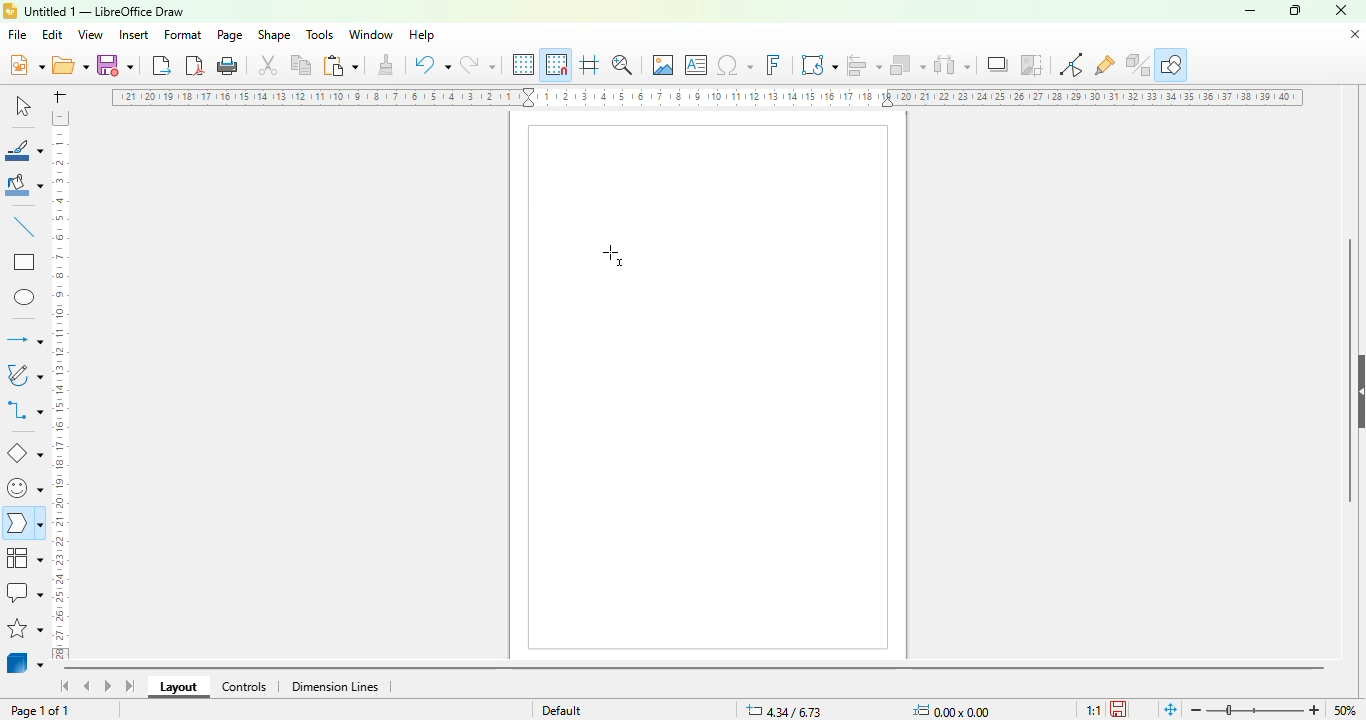 The image size is (1366, 720). Describe the element at coordinates (1345, 710) in the screenshot. I see `50%` at that location.